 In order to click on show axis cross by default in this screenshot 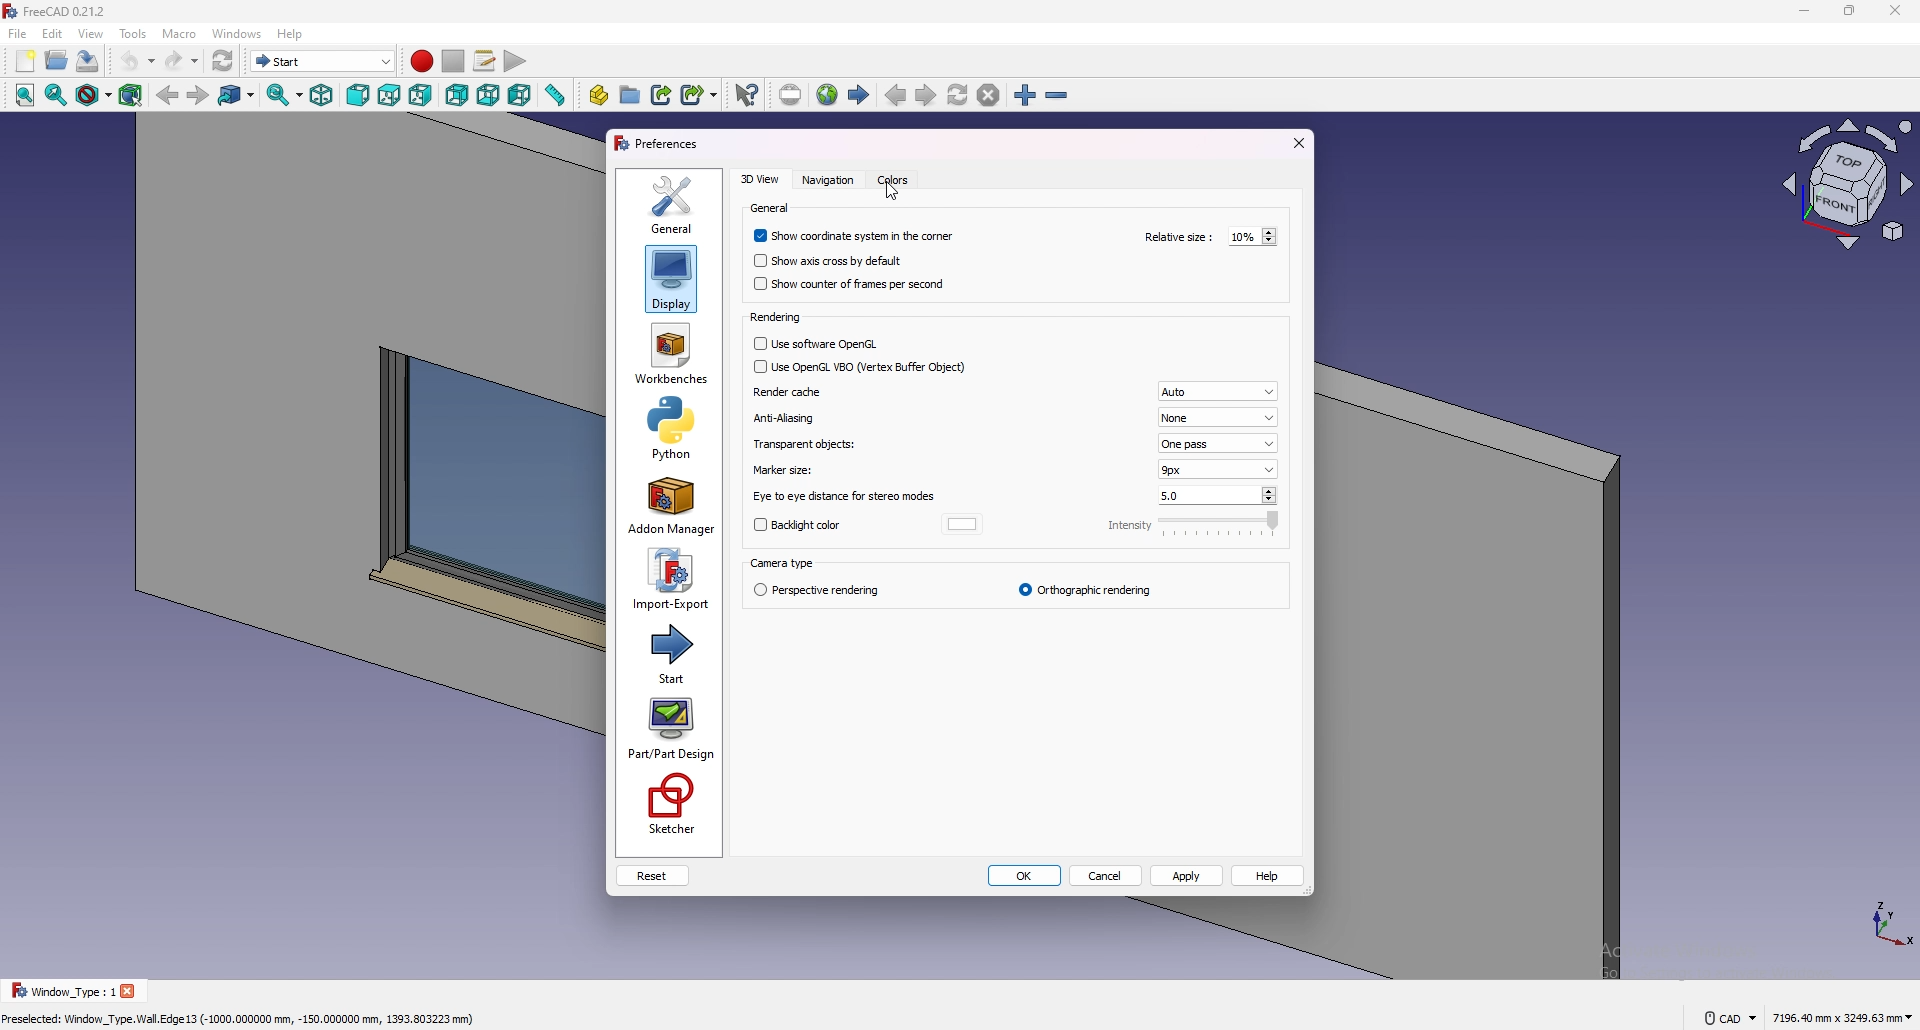, I will do `click(831, 261)`.